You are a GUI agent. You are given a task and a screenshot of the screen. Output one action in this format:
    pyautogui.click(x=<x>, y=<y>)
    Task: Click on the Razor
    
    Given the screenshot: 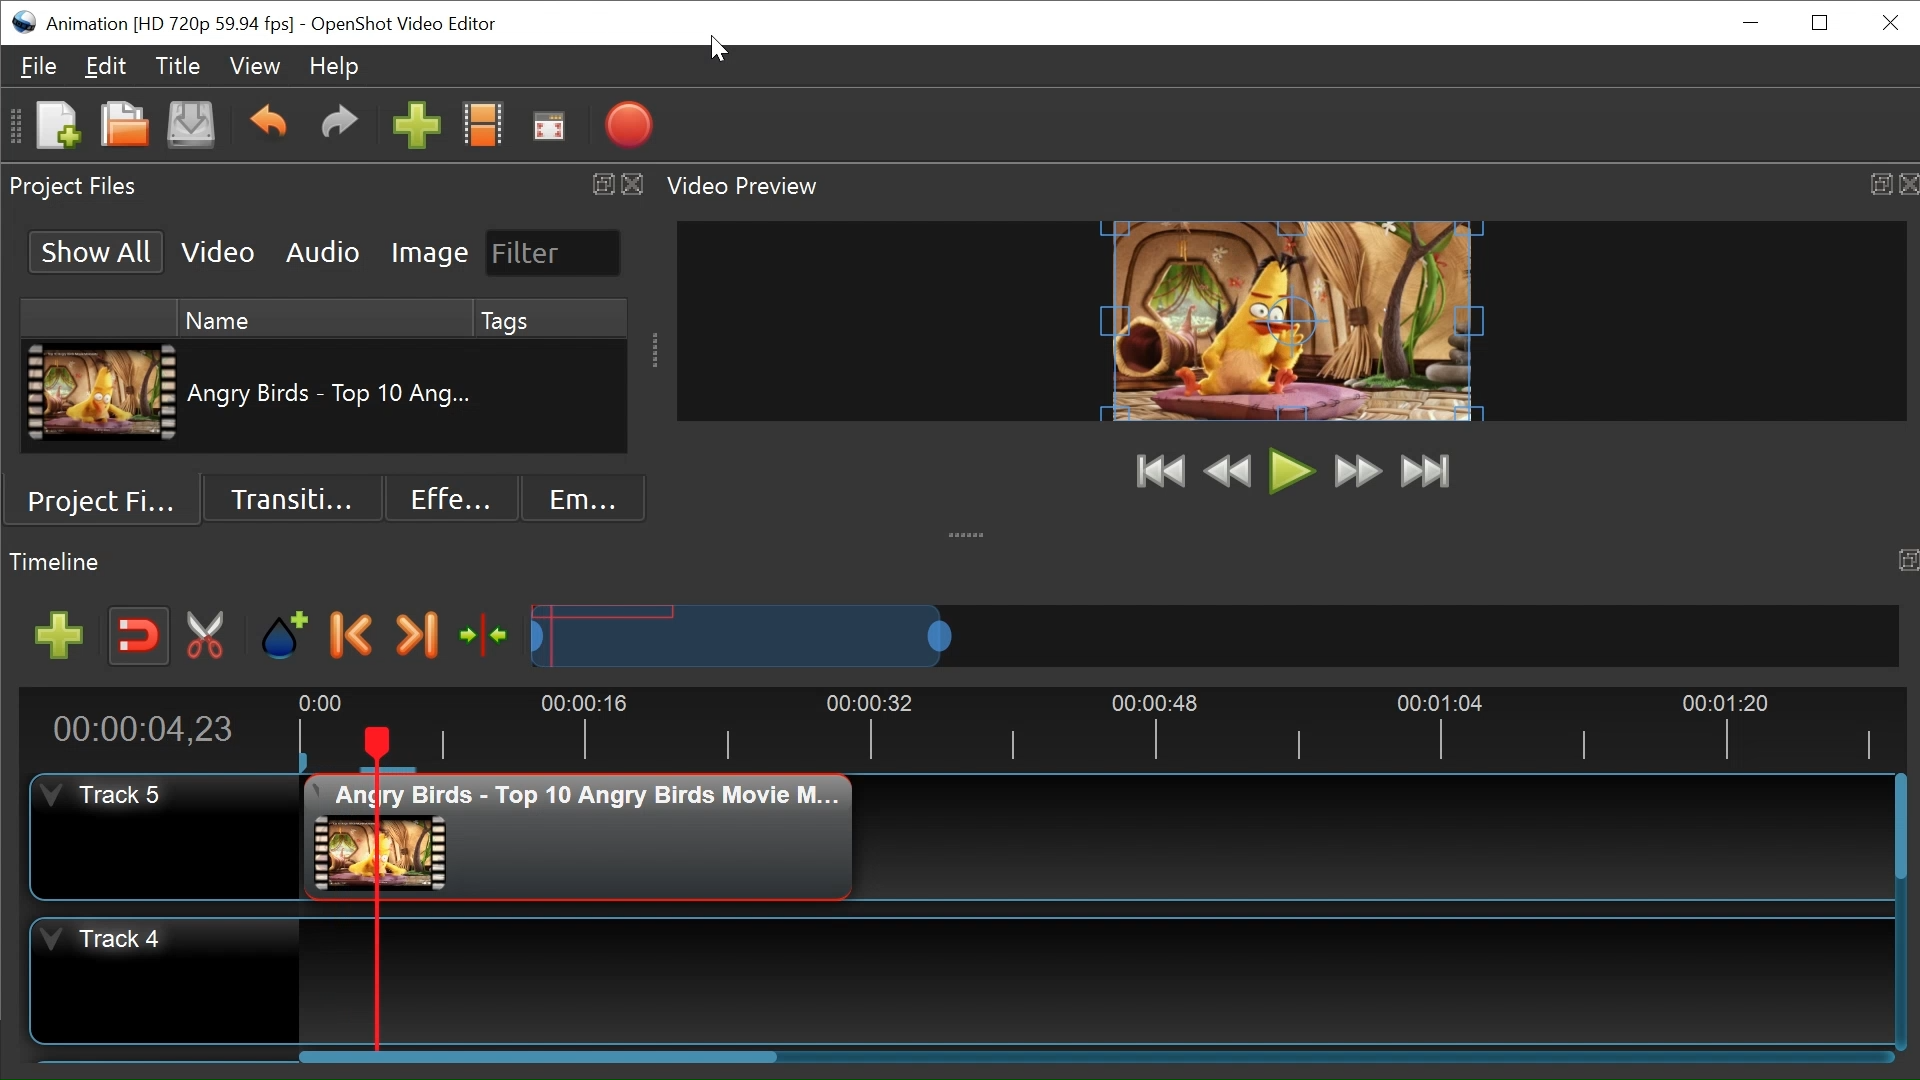 What is the action you would take?
    pyautogui.click(x=207, y=637)
    